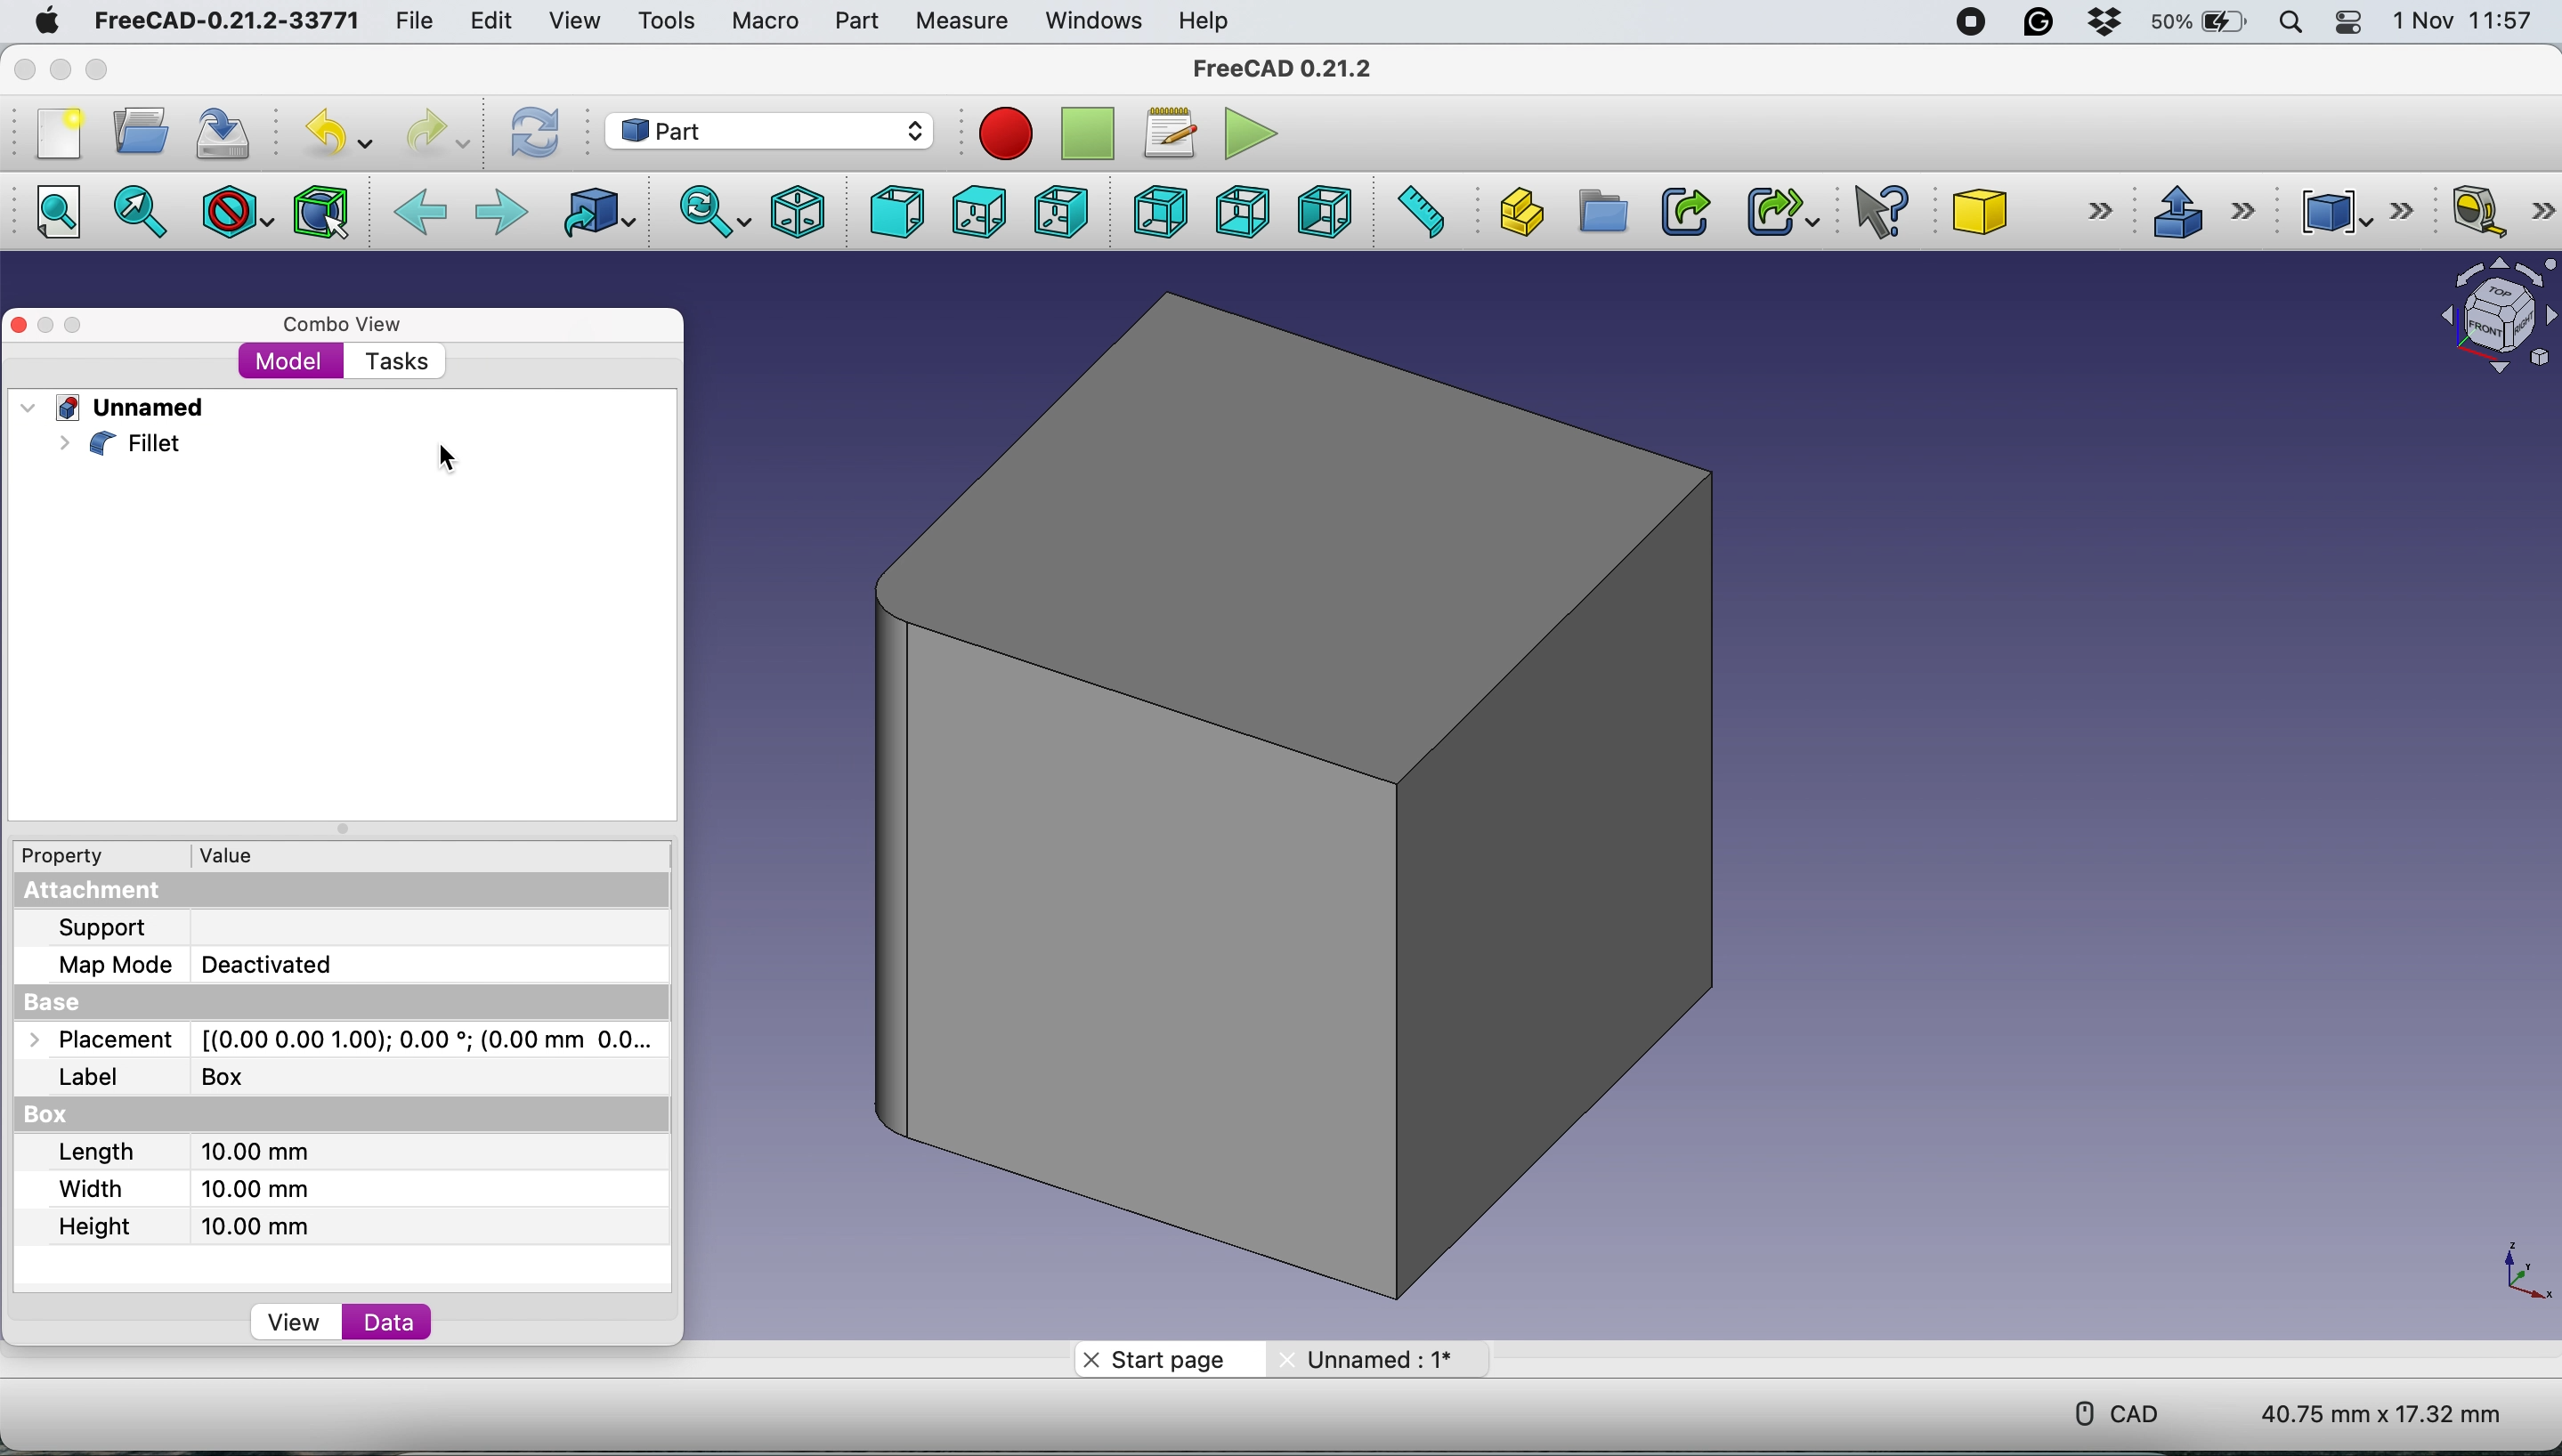 This screenshot has height=1456, width=2562. What do you see at coordinates (708, 213) in the screenshot?
I see `sync view` at bounding box center [708, 213].